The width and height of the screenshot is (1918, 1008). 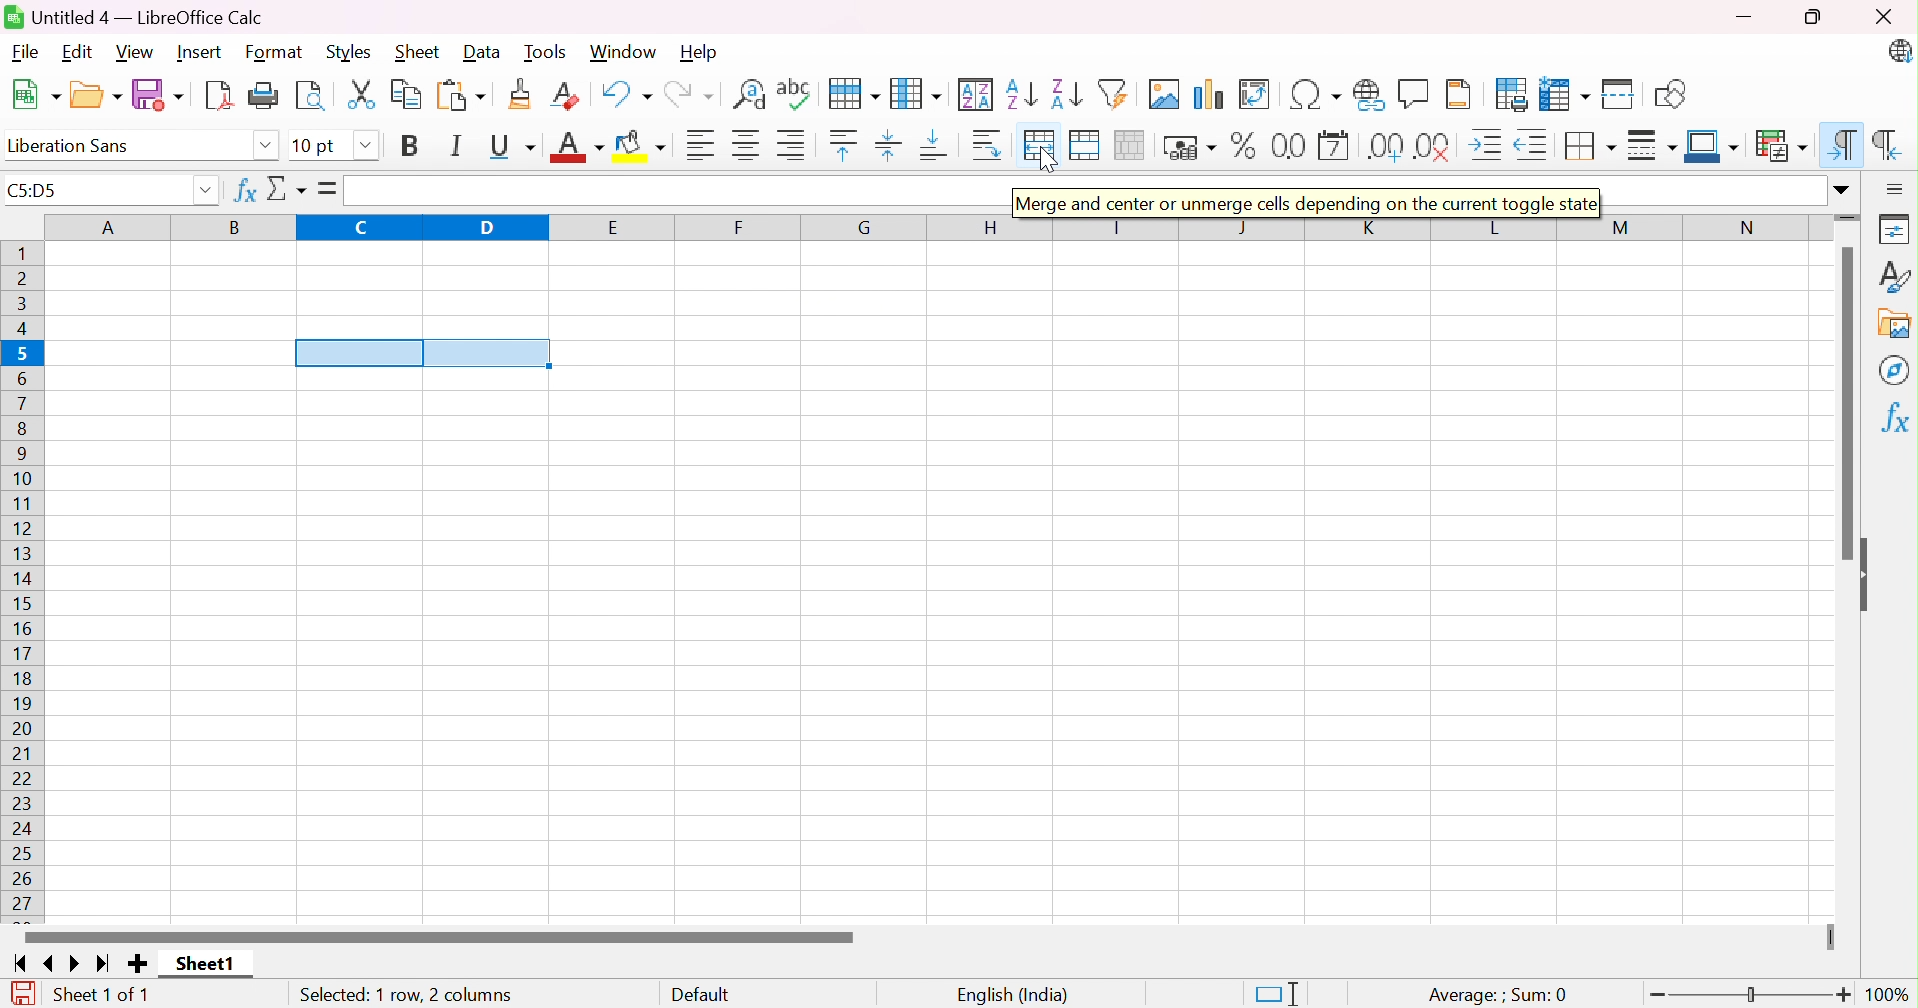 I want to click on Format as Currency, so click(x=1189, y=148).